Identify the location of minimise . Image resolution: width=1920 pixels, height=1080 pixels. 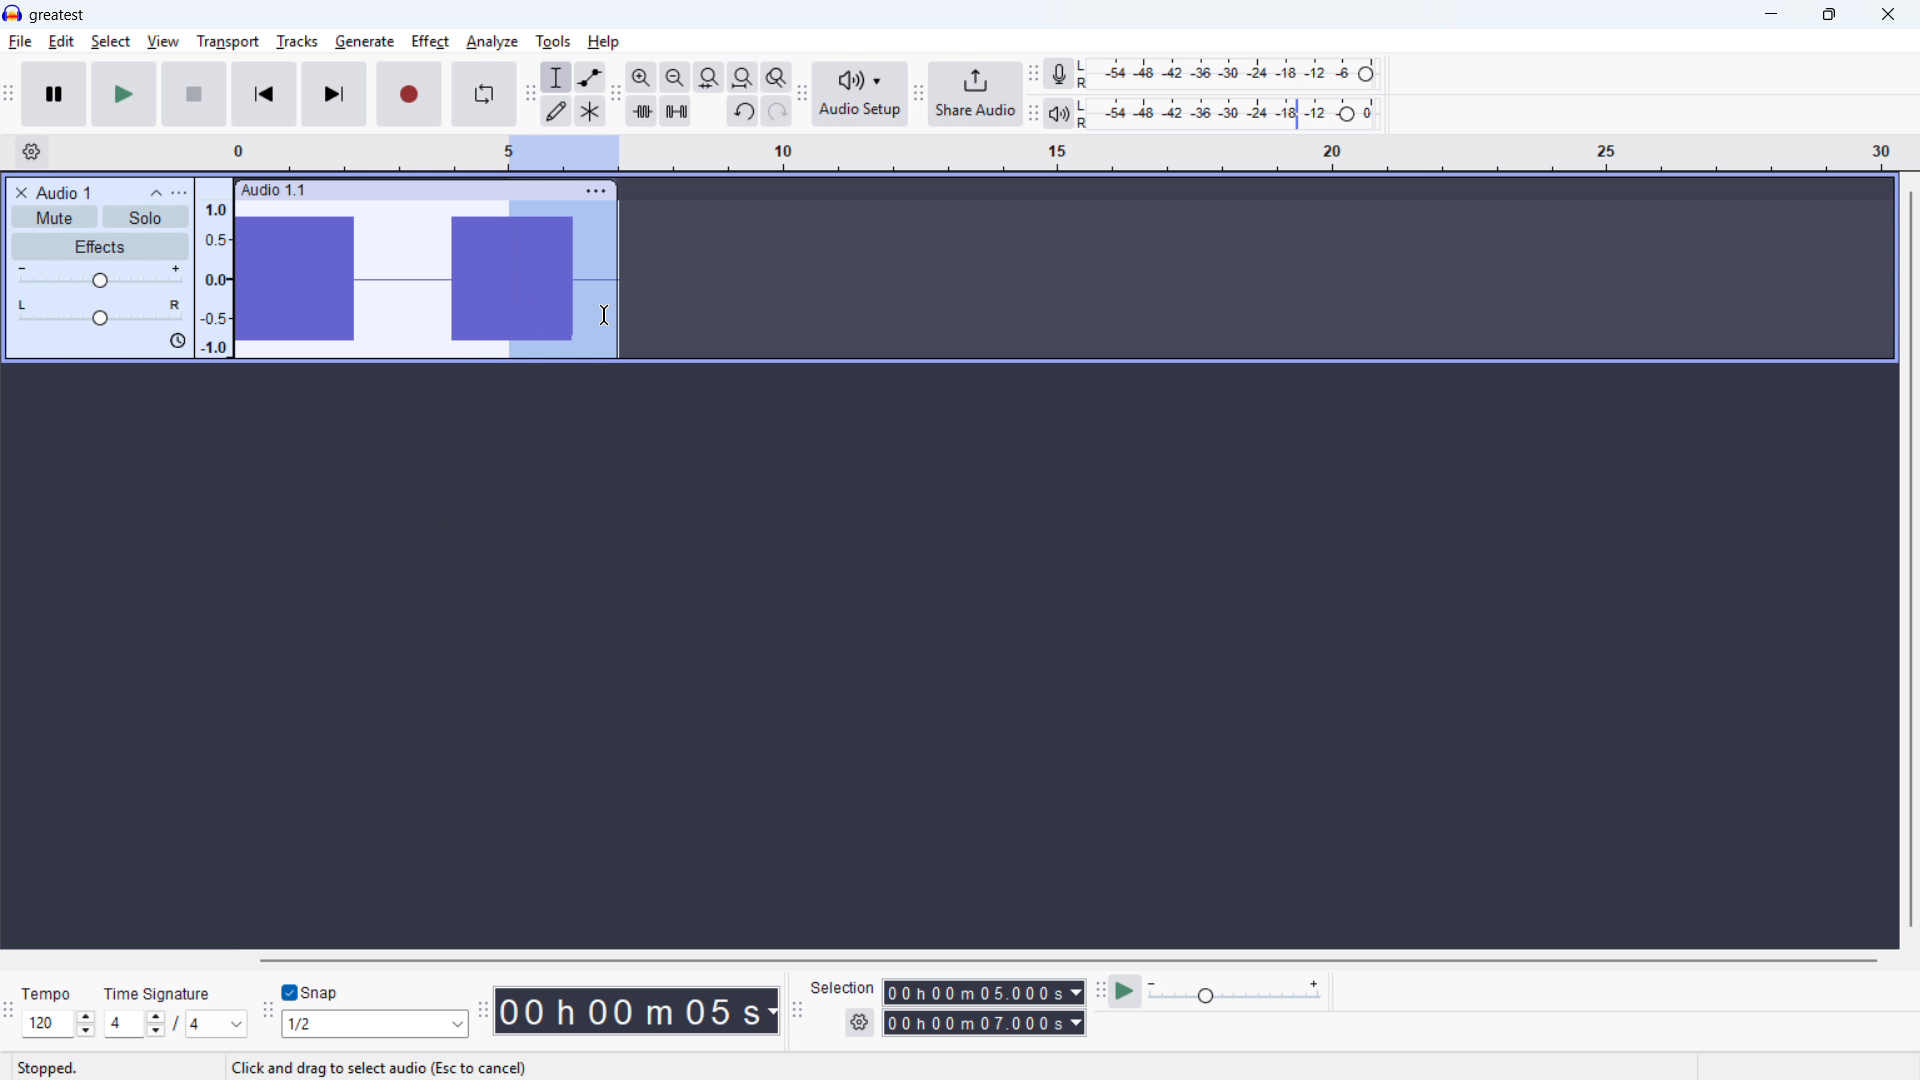
(1773, 15).